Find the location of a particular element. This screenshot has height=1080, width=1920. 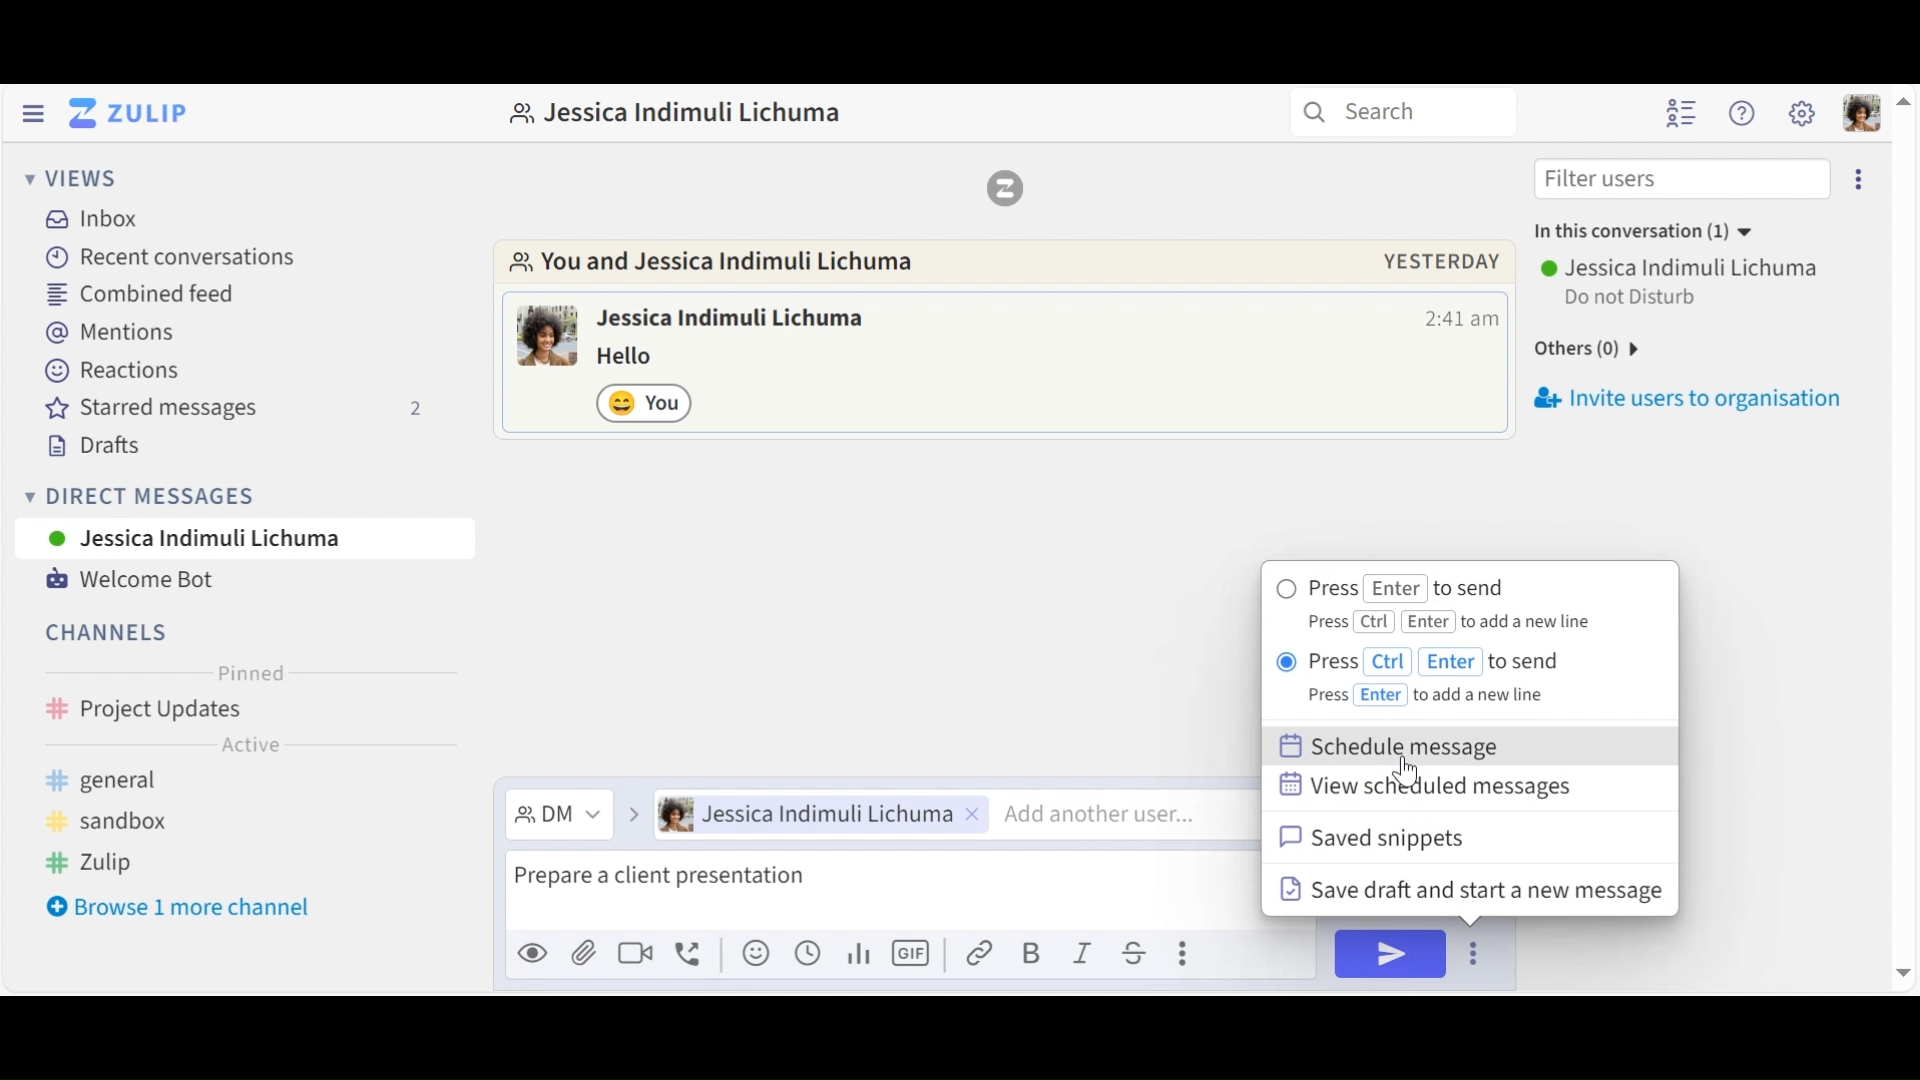

Views is located at coordinates (71, 180).